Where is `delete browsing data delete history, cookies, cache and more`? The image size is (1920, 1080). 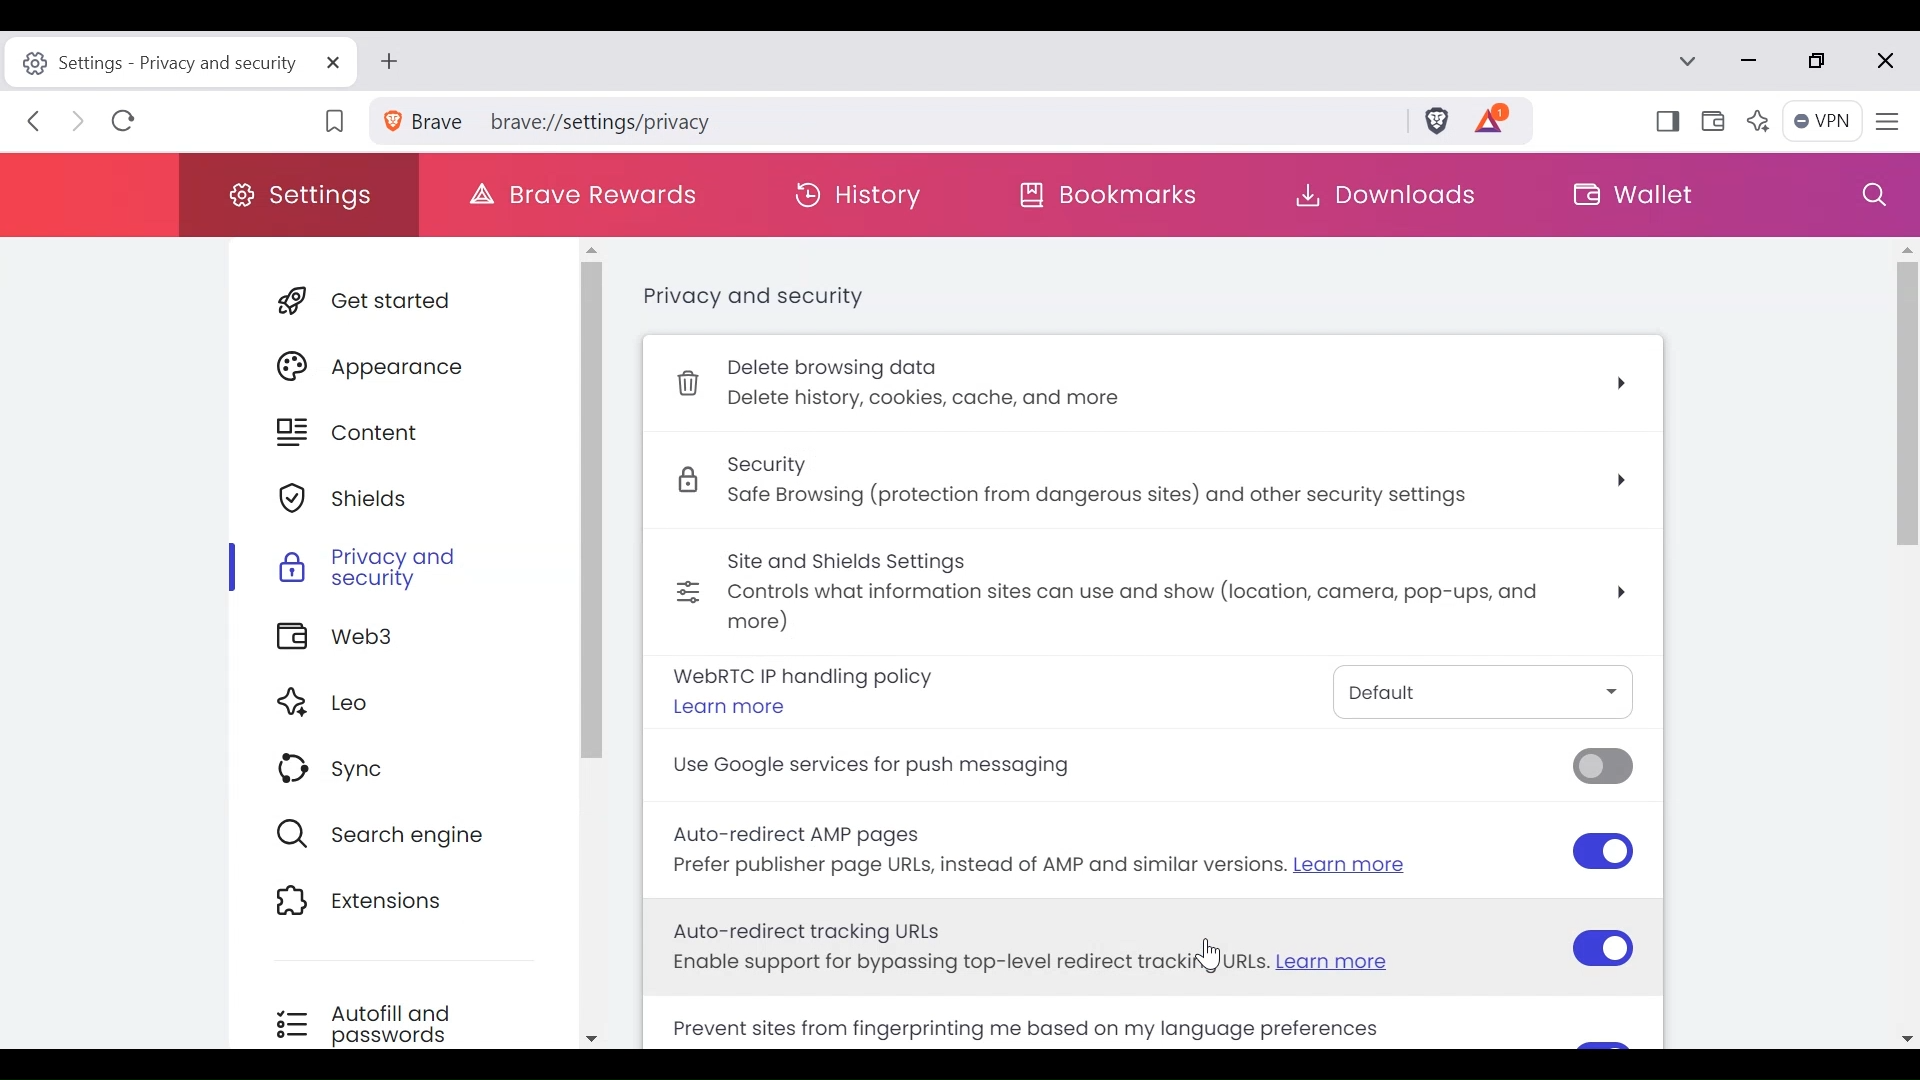
delete browsing data delete history, cookies, cache and more is located at coordinates (1151, 386).